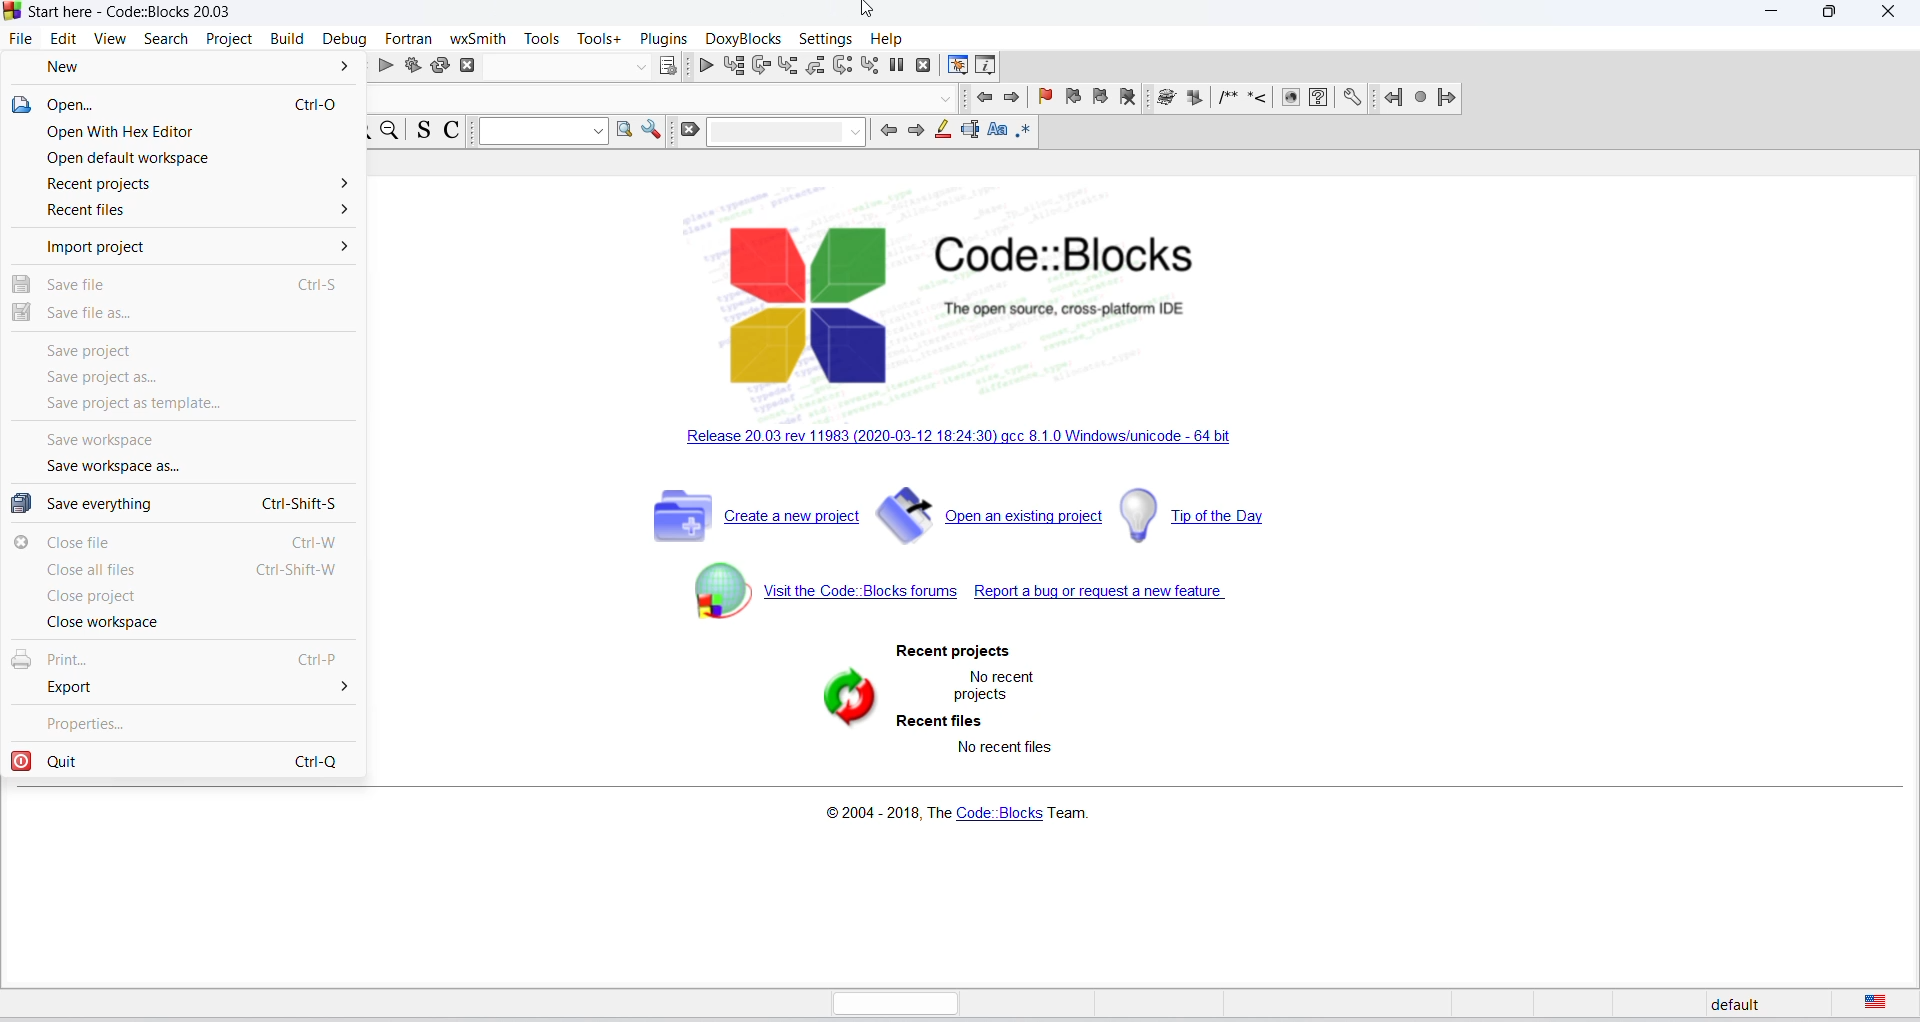 The image size is (1920, 1022). What do you see at coordinates (181, 315) in the screenshot?
I see `save file as` at bounding box center [181, 315].